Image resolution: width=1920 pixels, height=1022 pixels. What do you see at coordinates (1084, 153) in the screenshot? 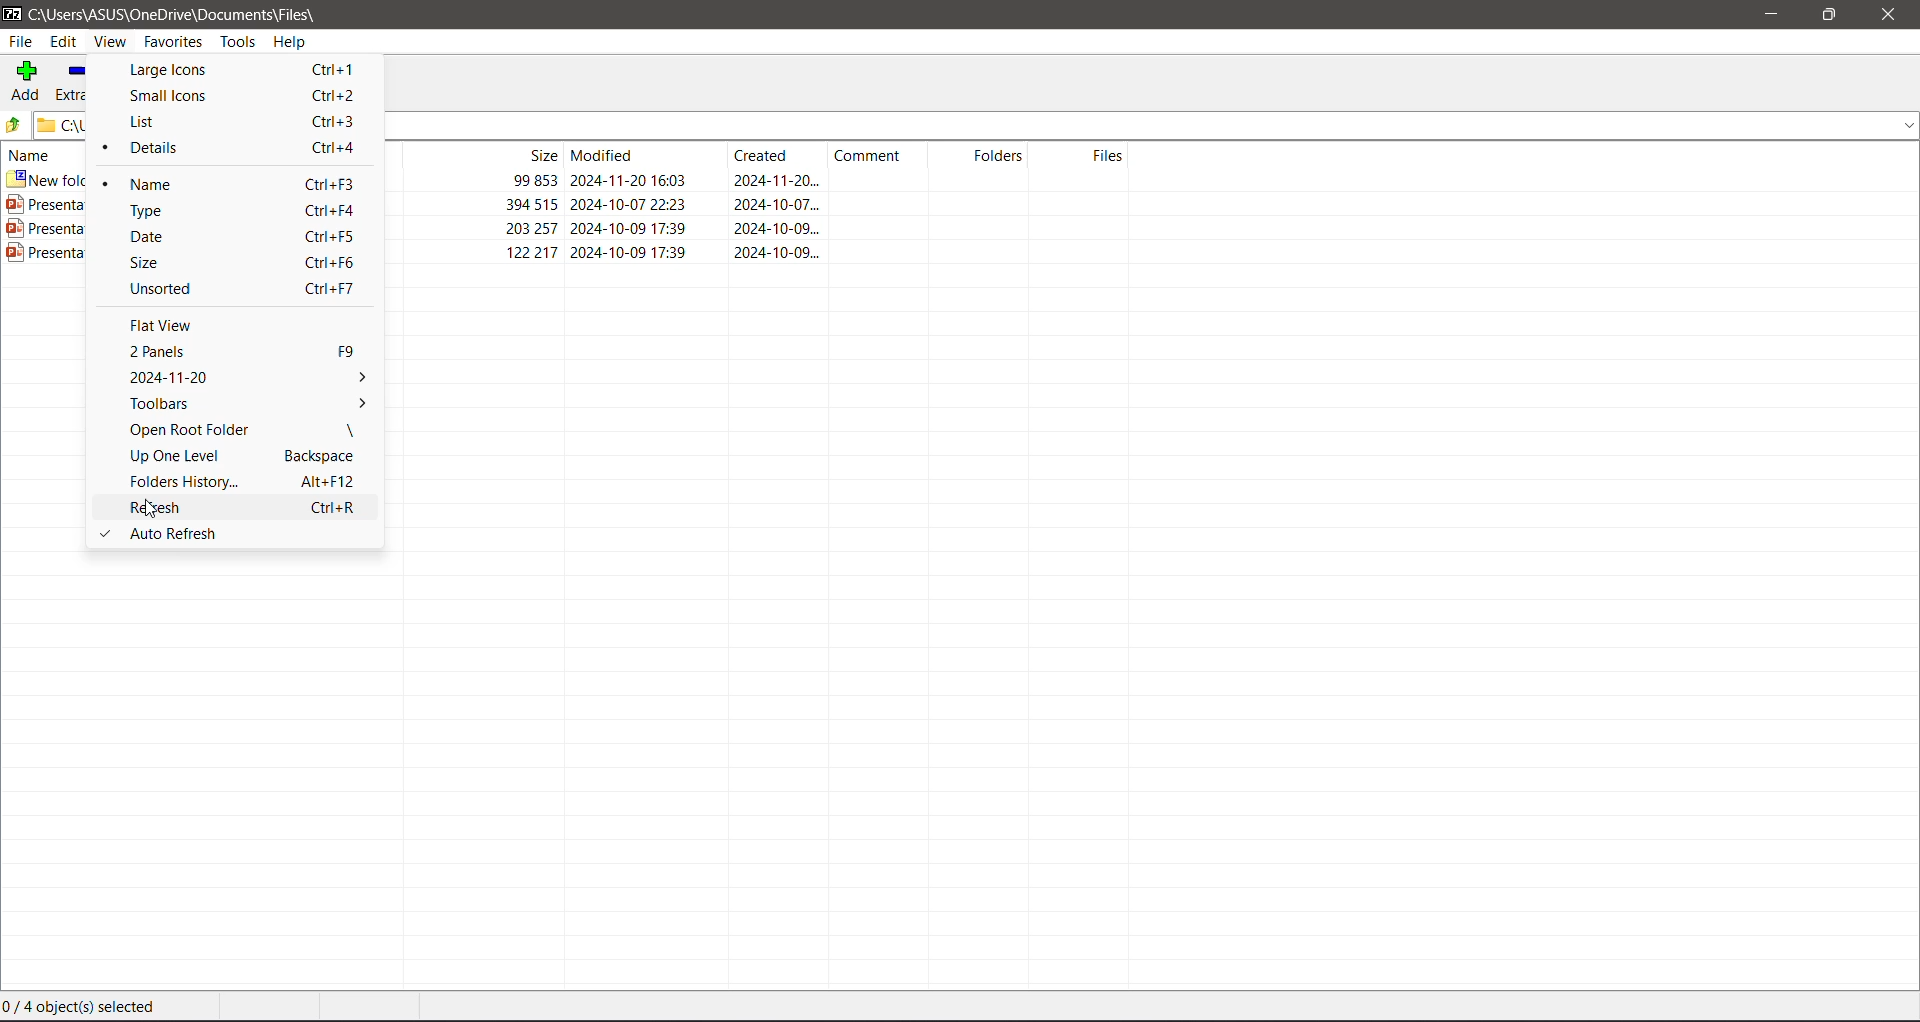
I see `files` at bounding box center [1084, 153].